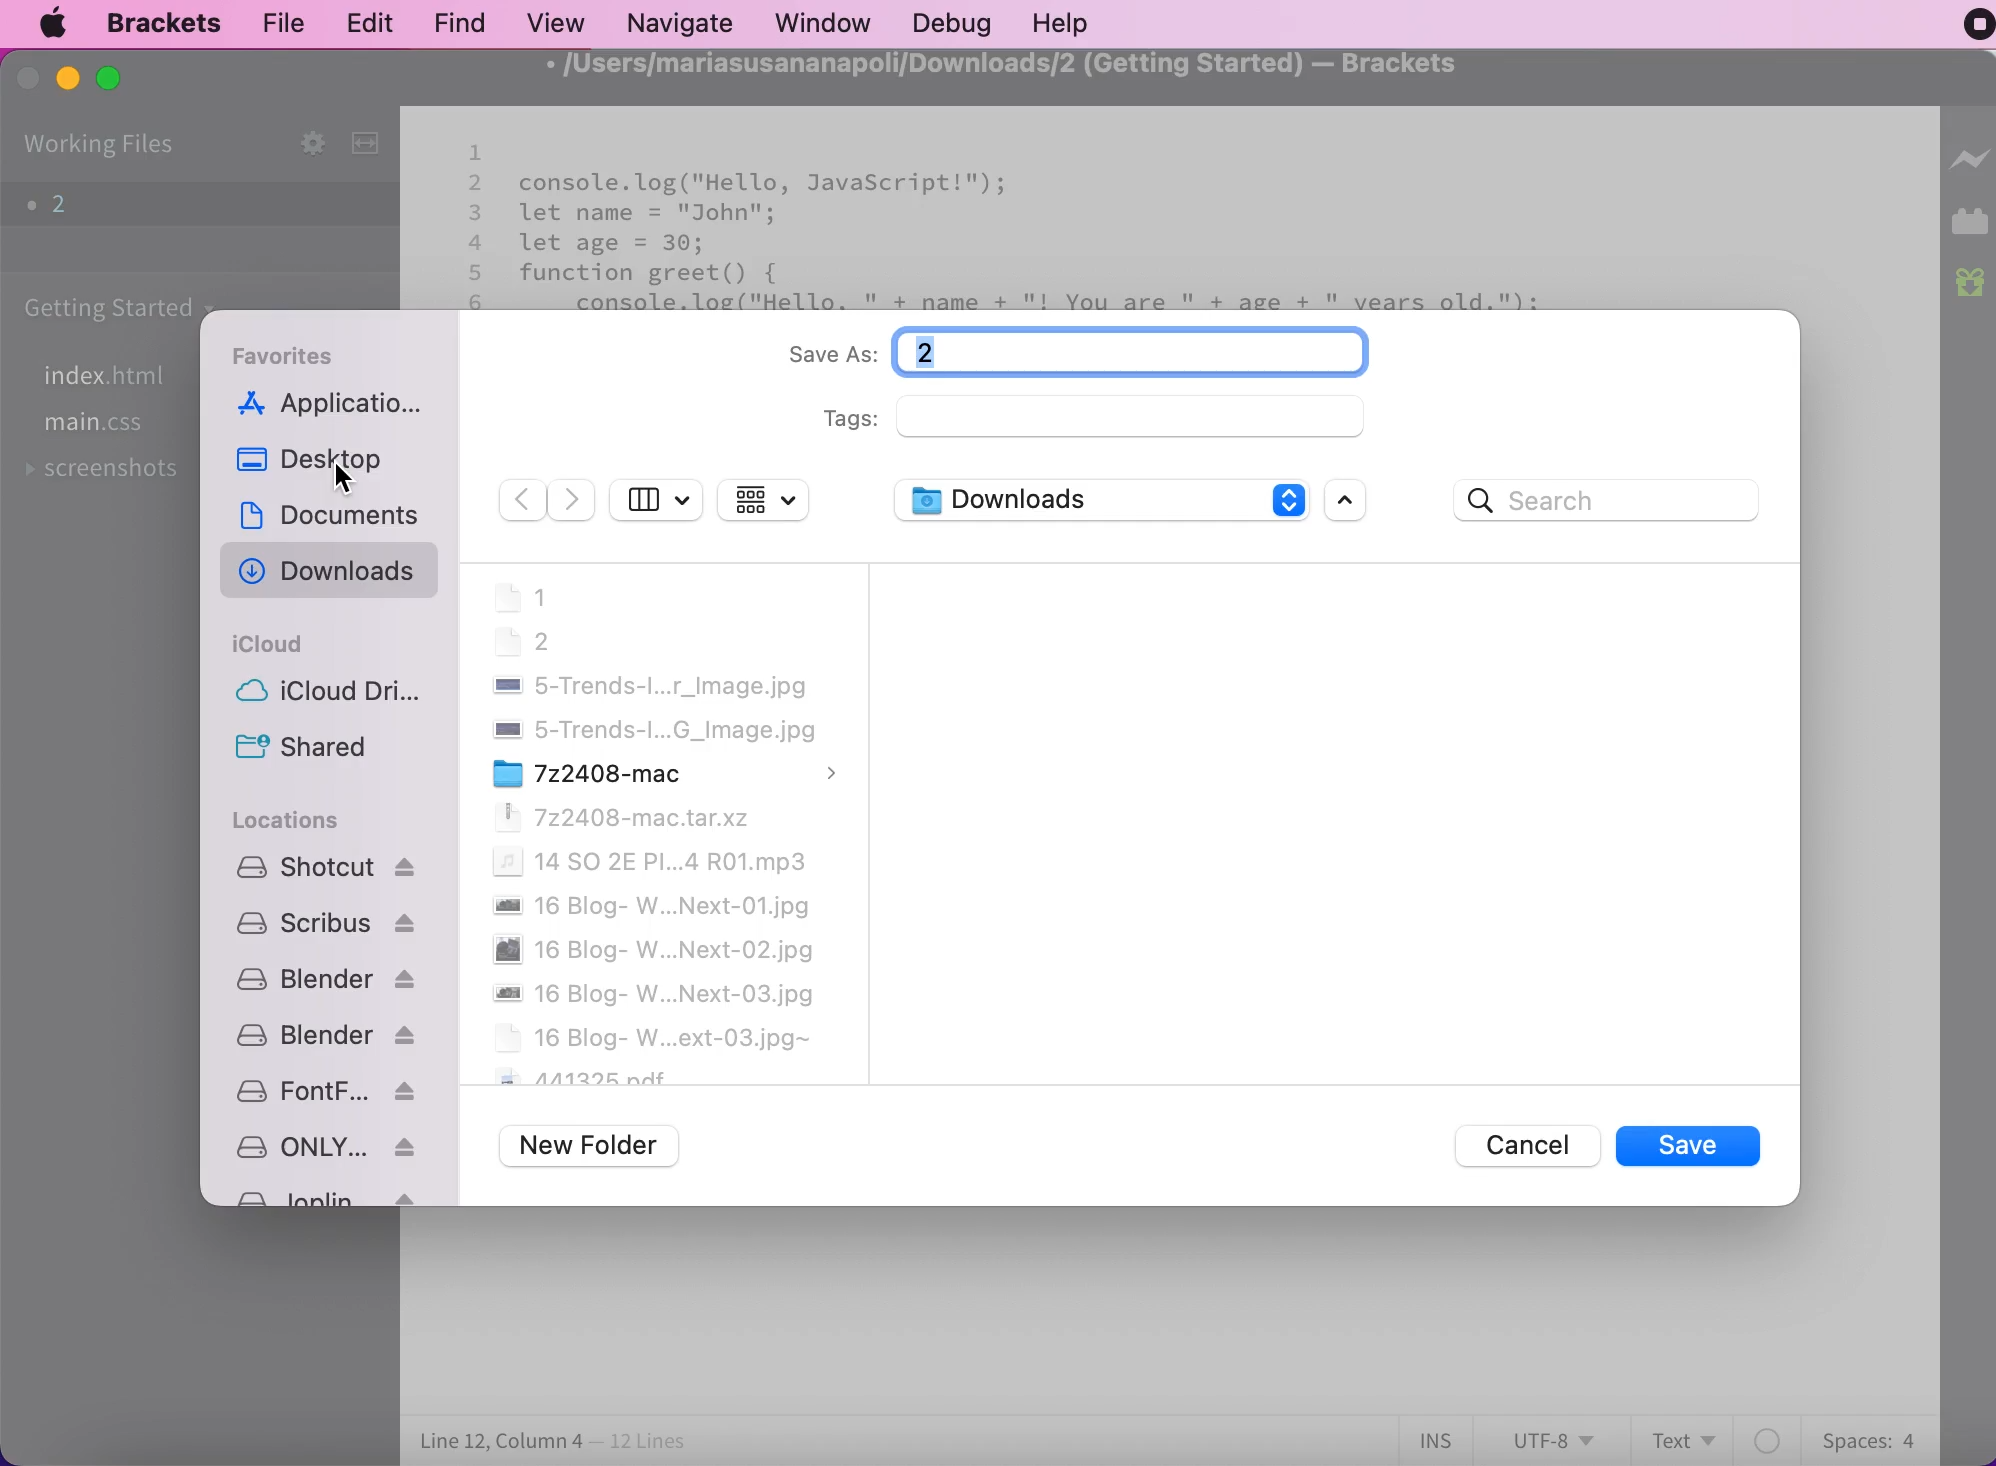 This screenshot has height=1466, width=1996. I want to click on cloud, so click(269, 644).